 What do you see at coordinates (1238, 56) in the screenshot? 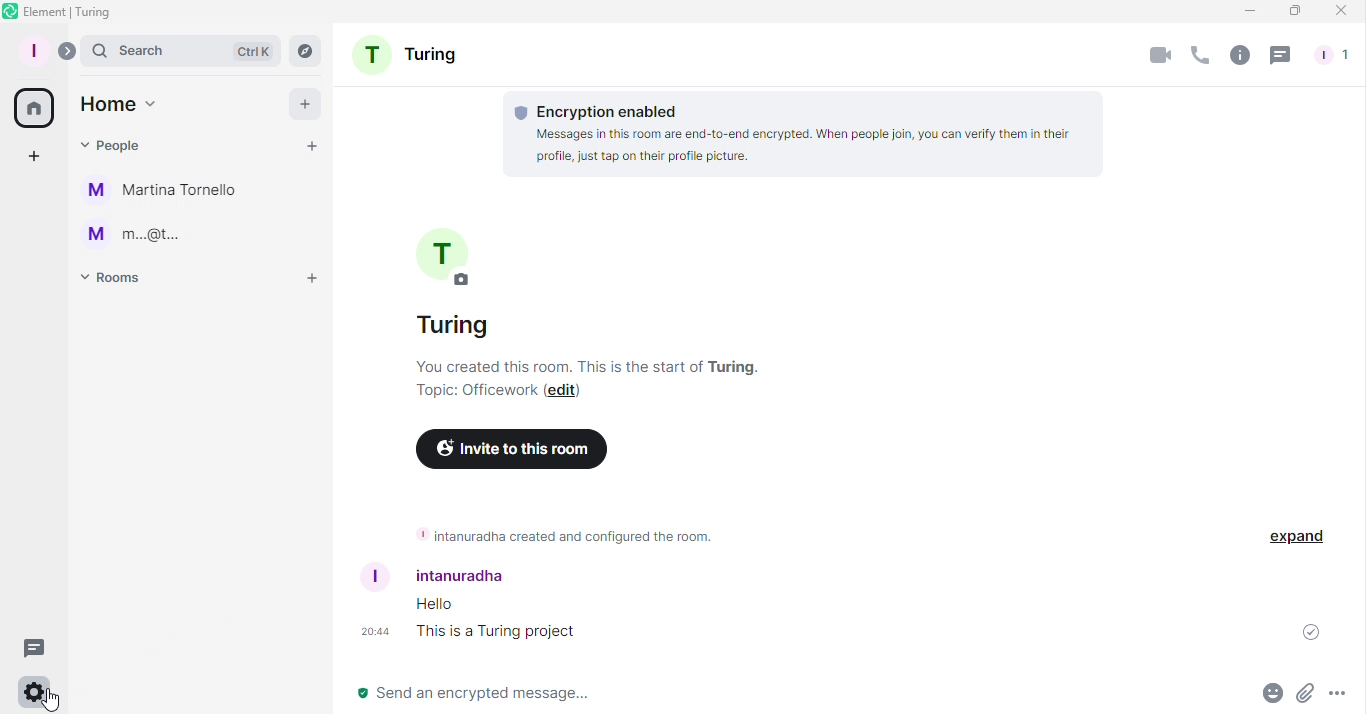
I see `Room info` at bounding box center [1238, 56].